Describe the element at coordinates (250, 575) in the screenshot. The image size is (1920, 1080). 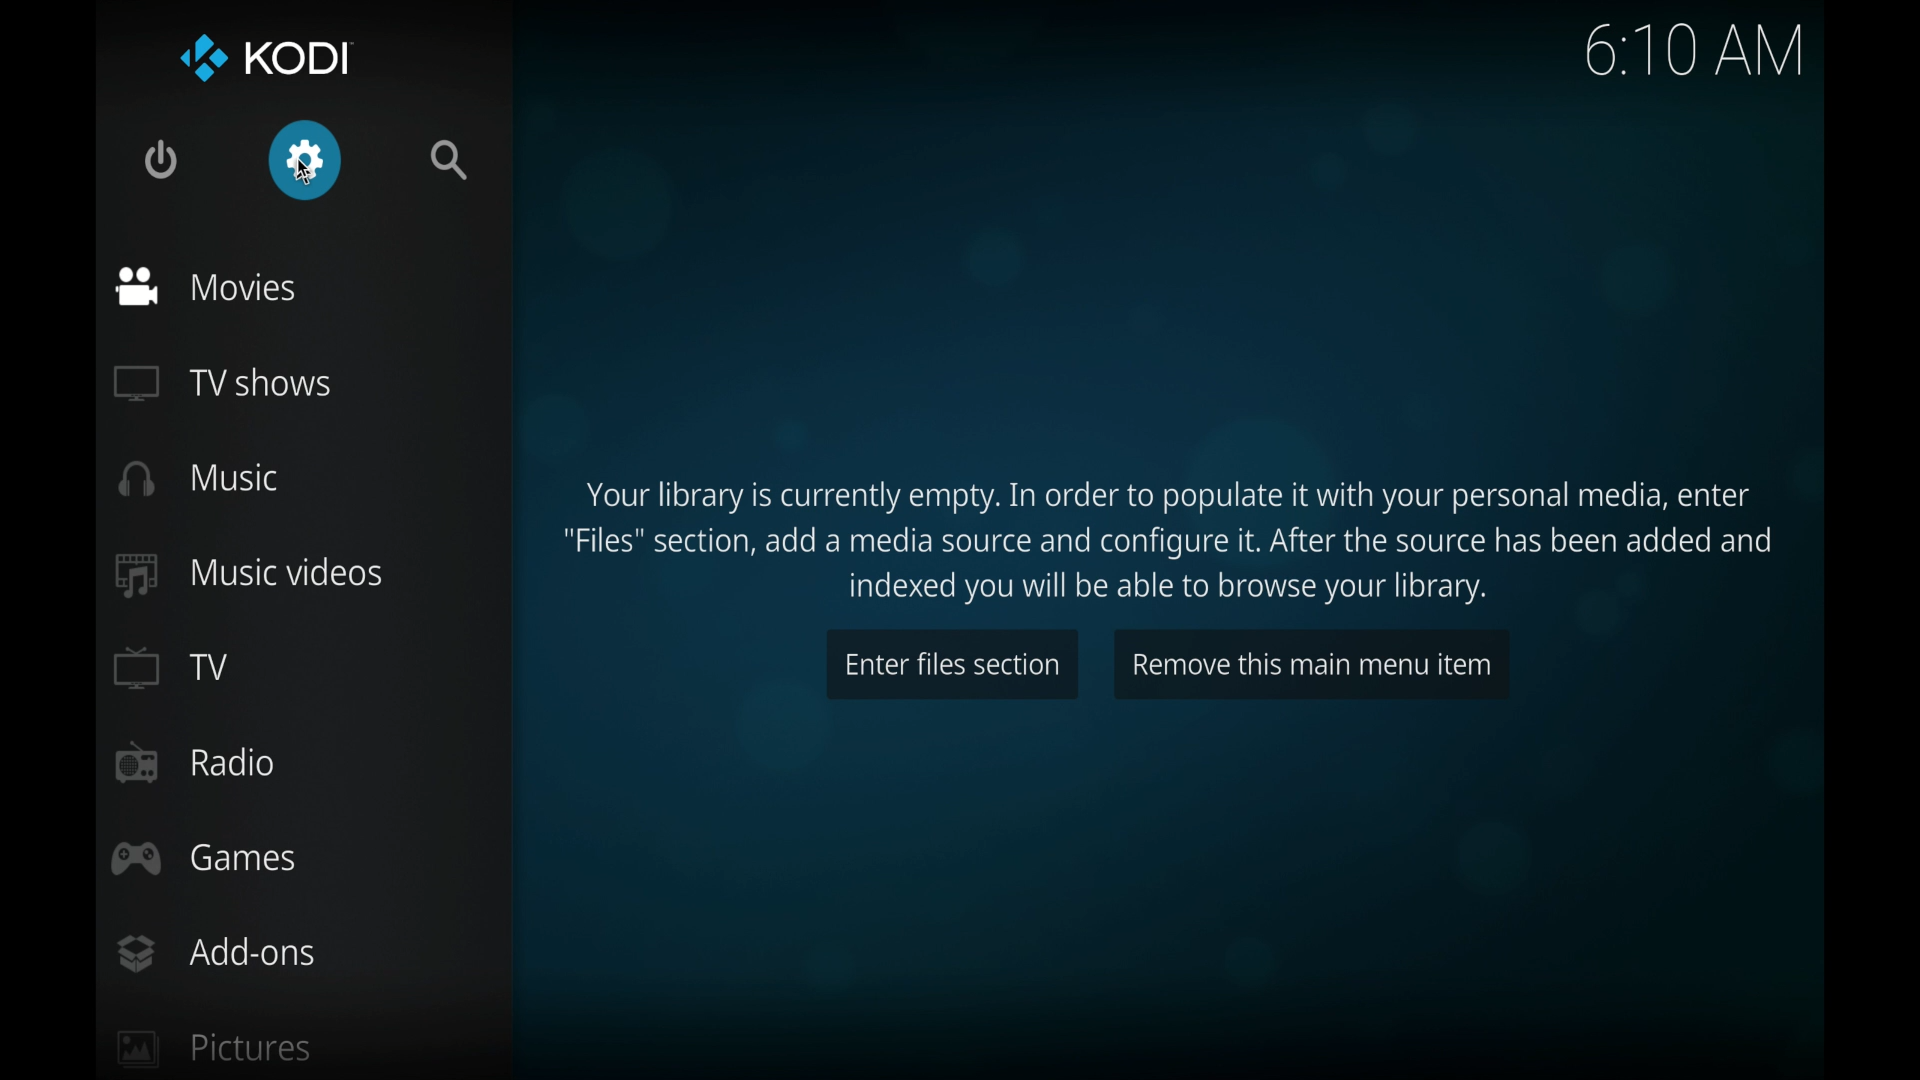
I see `music videos` at that location.